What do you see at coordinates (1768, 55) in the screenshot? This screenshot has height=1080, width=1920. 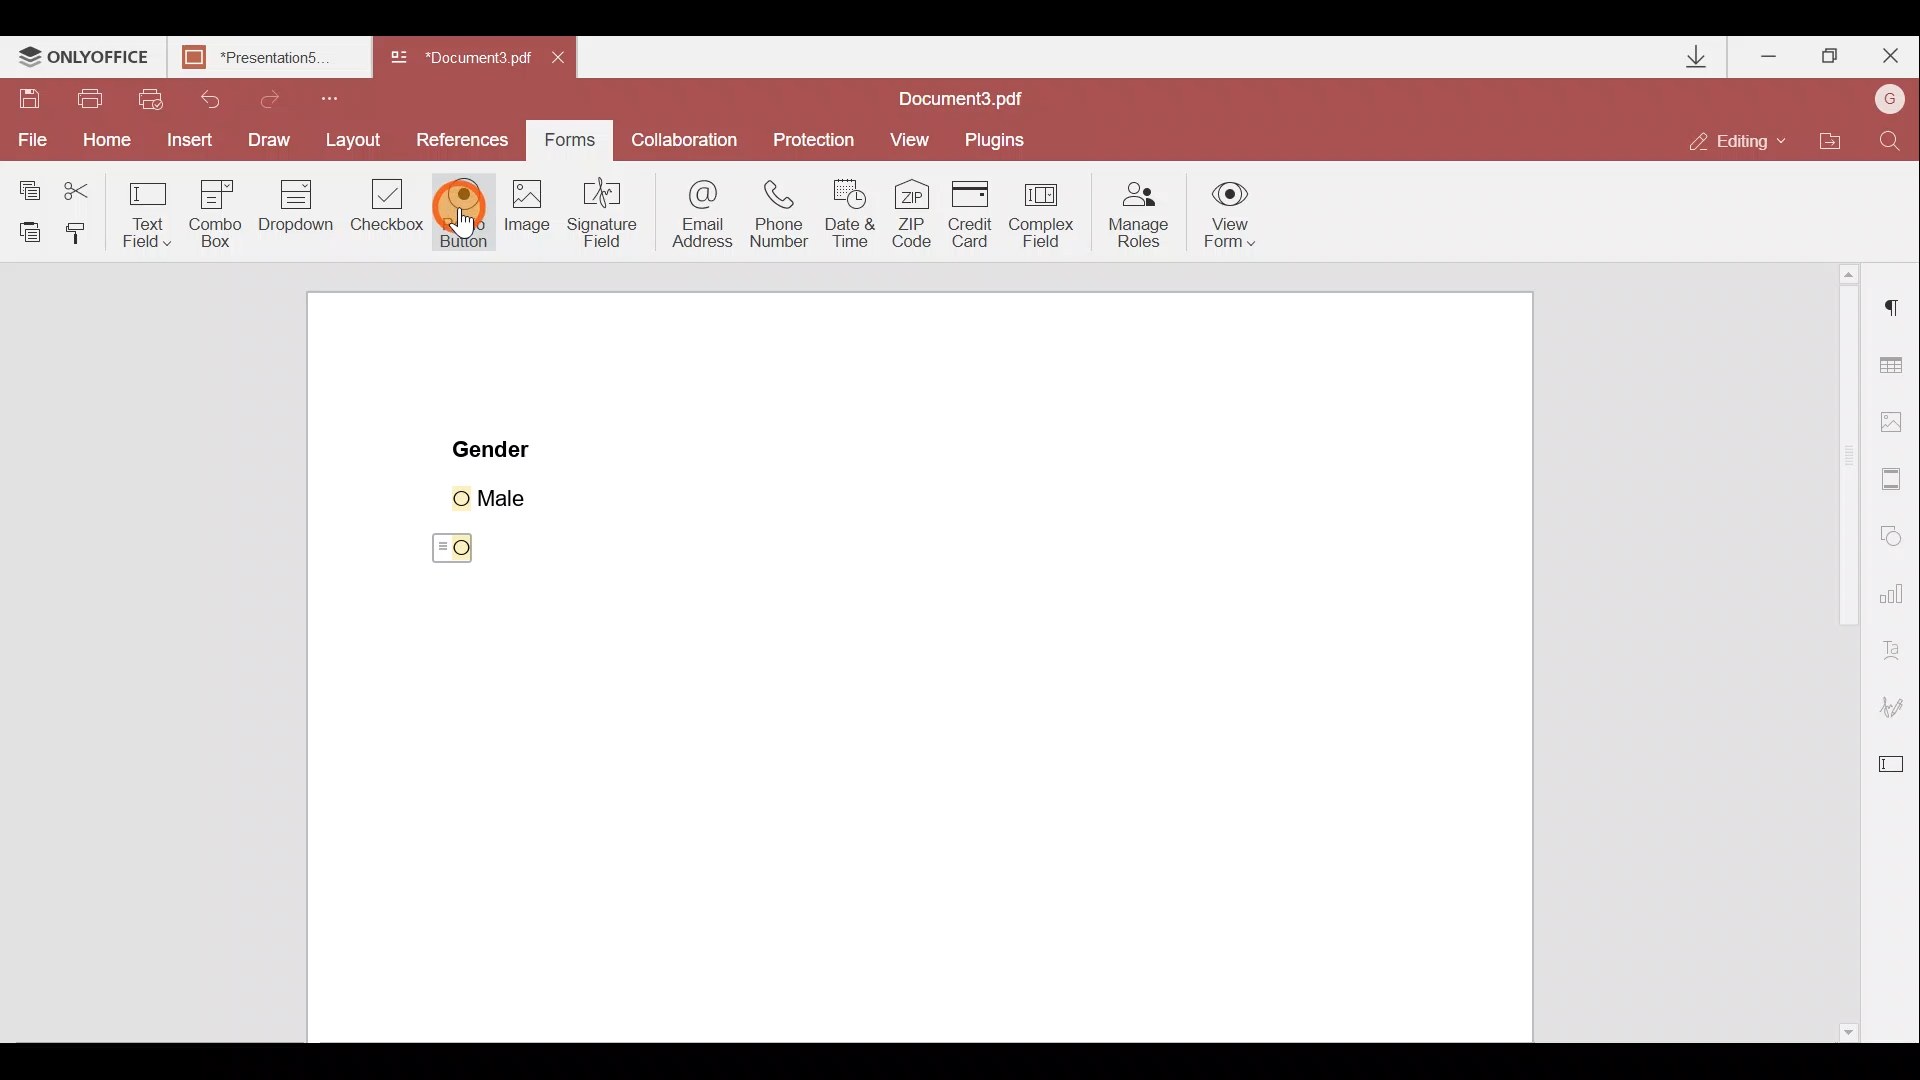 I see `Minimize` at bounding box center [1768, 55].